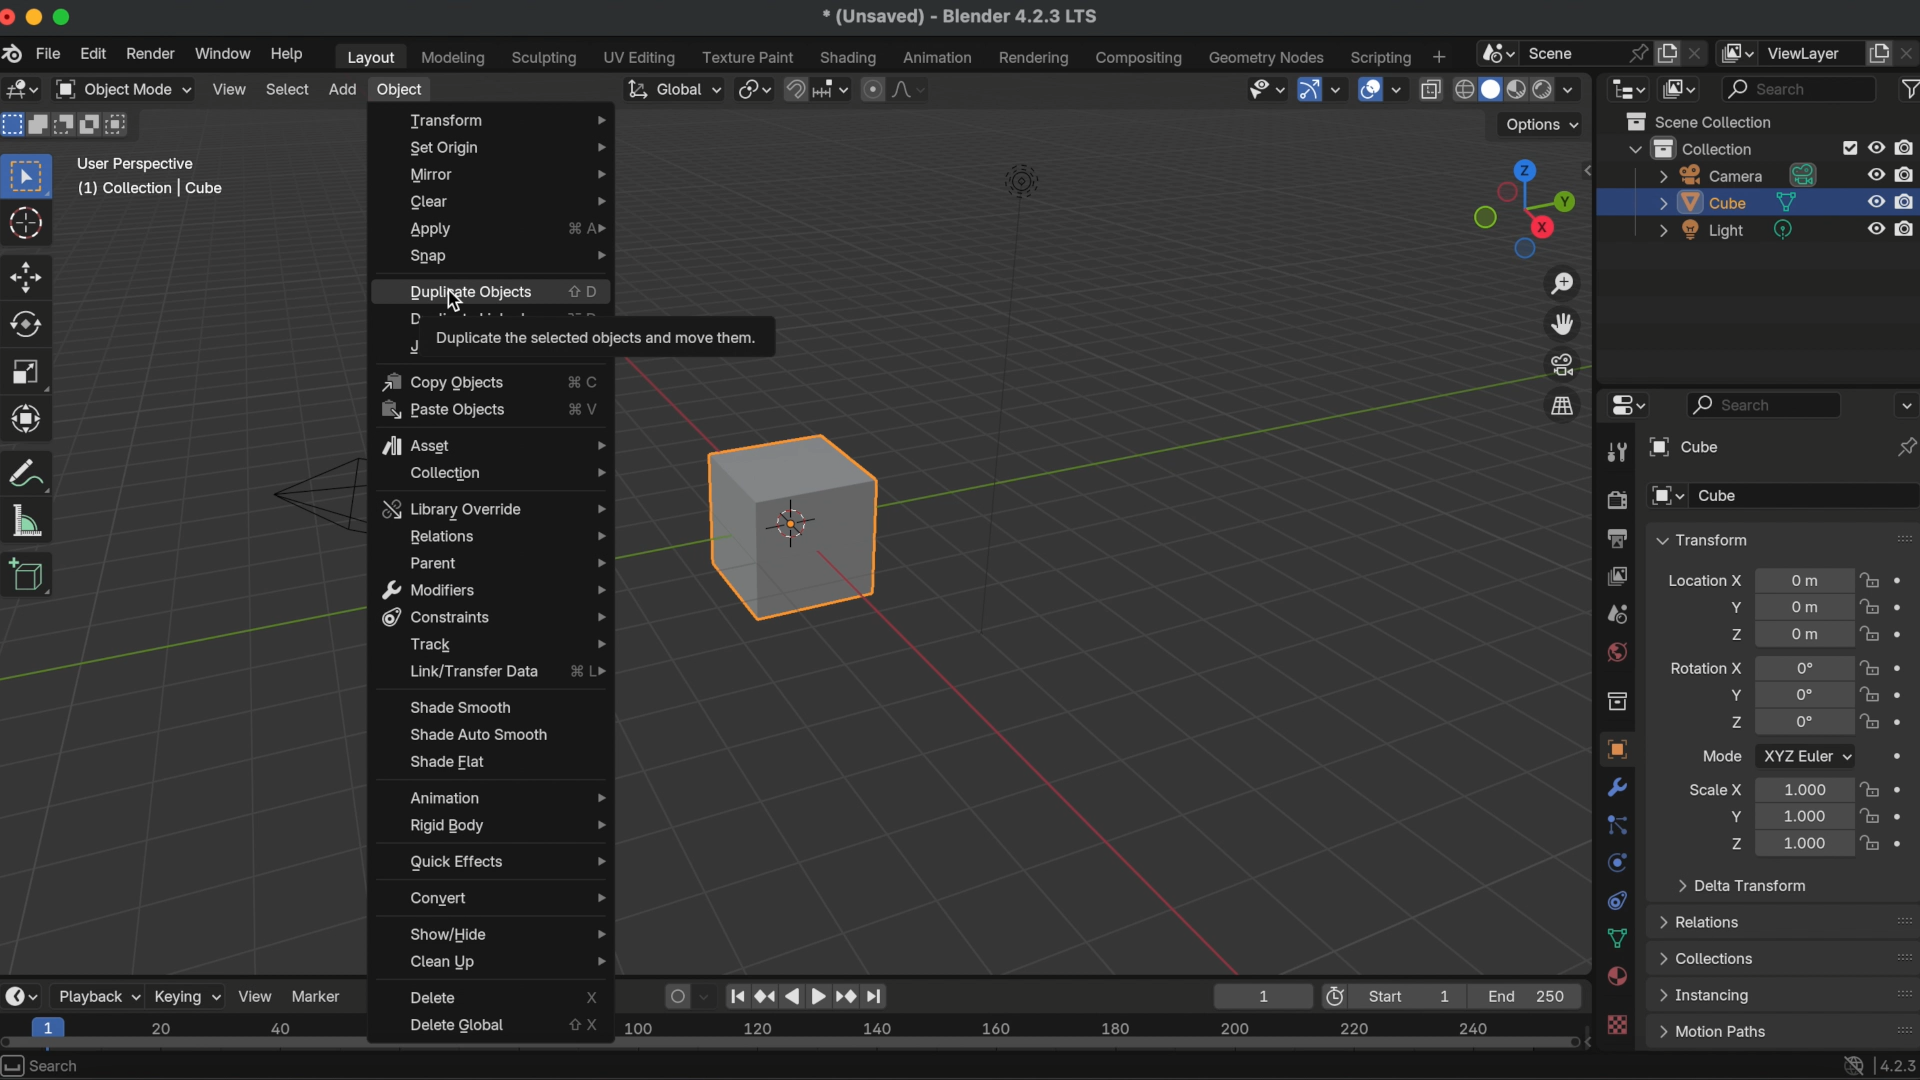 Image resolution: width=1920 pixels, height=1080 pixels. I want to click on delta transform, so click(1742, 884).